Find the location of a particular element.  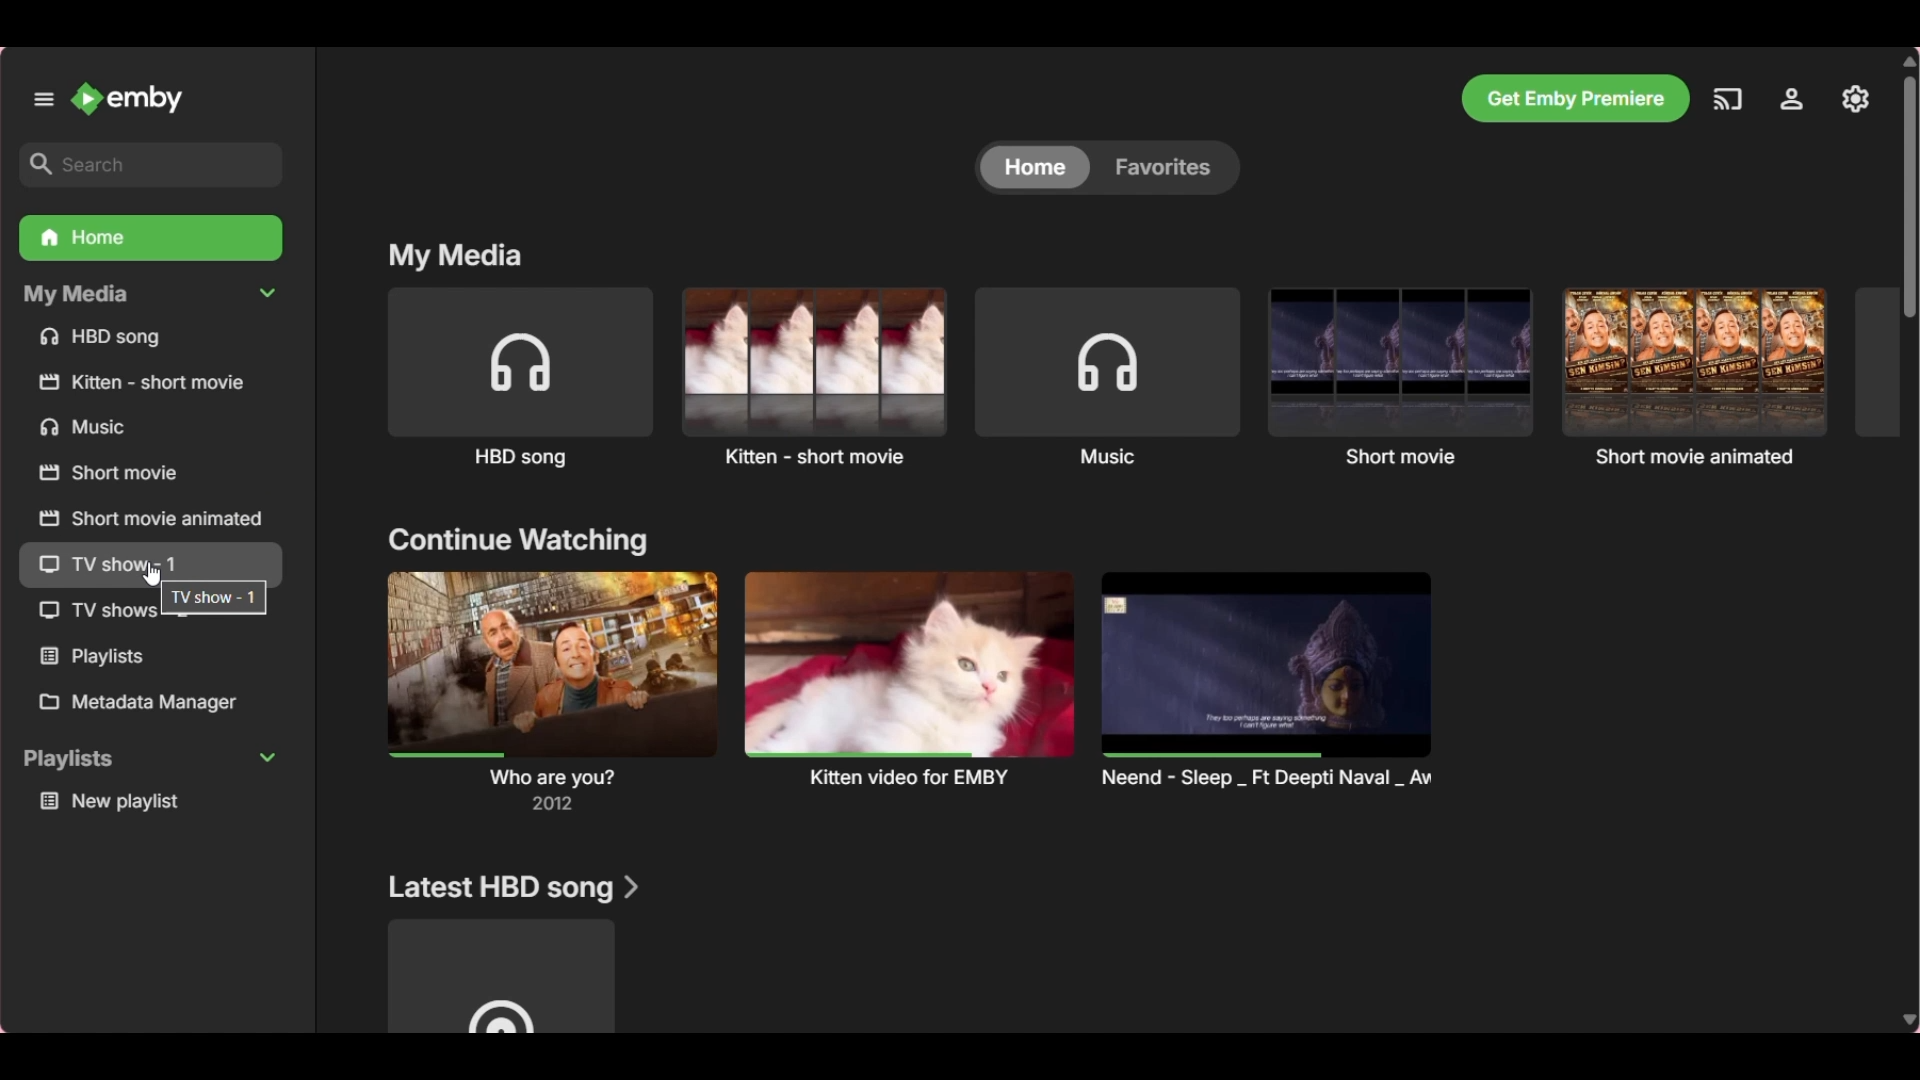

Section title is located at coordinates (456, 255).